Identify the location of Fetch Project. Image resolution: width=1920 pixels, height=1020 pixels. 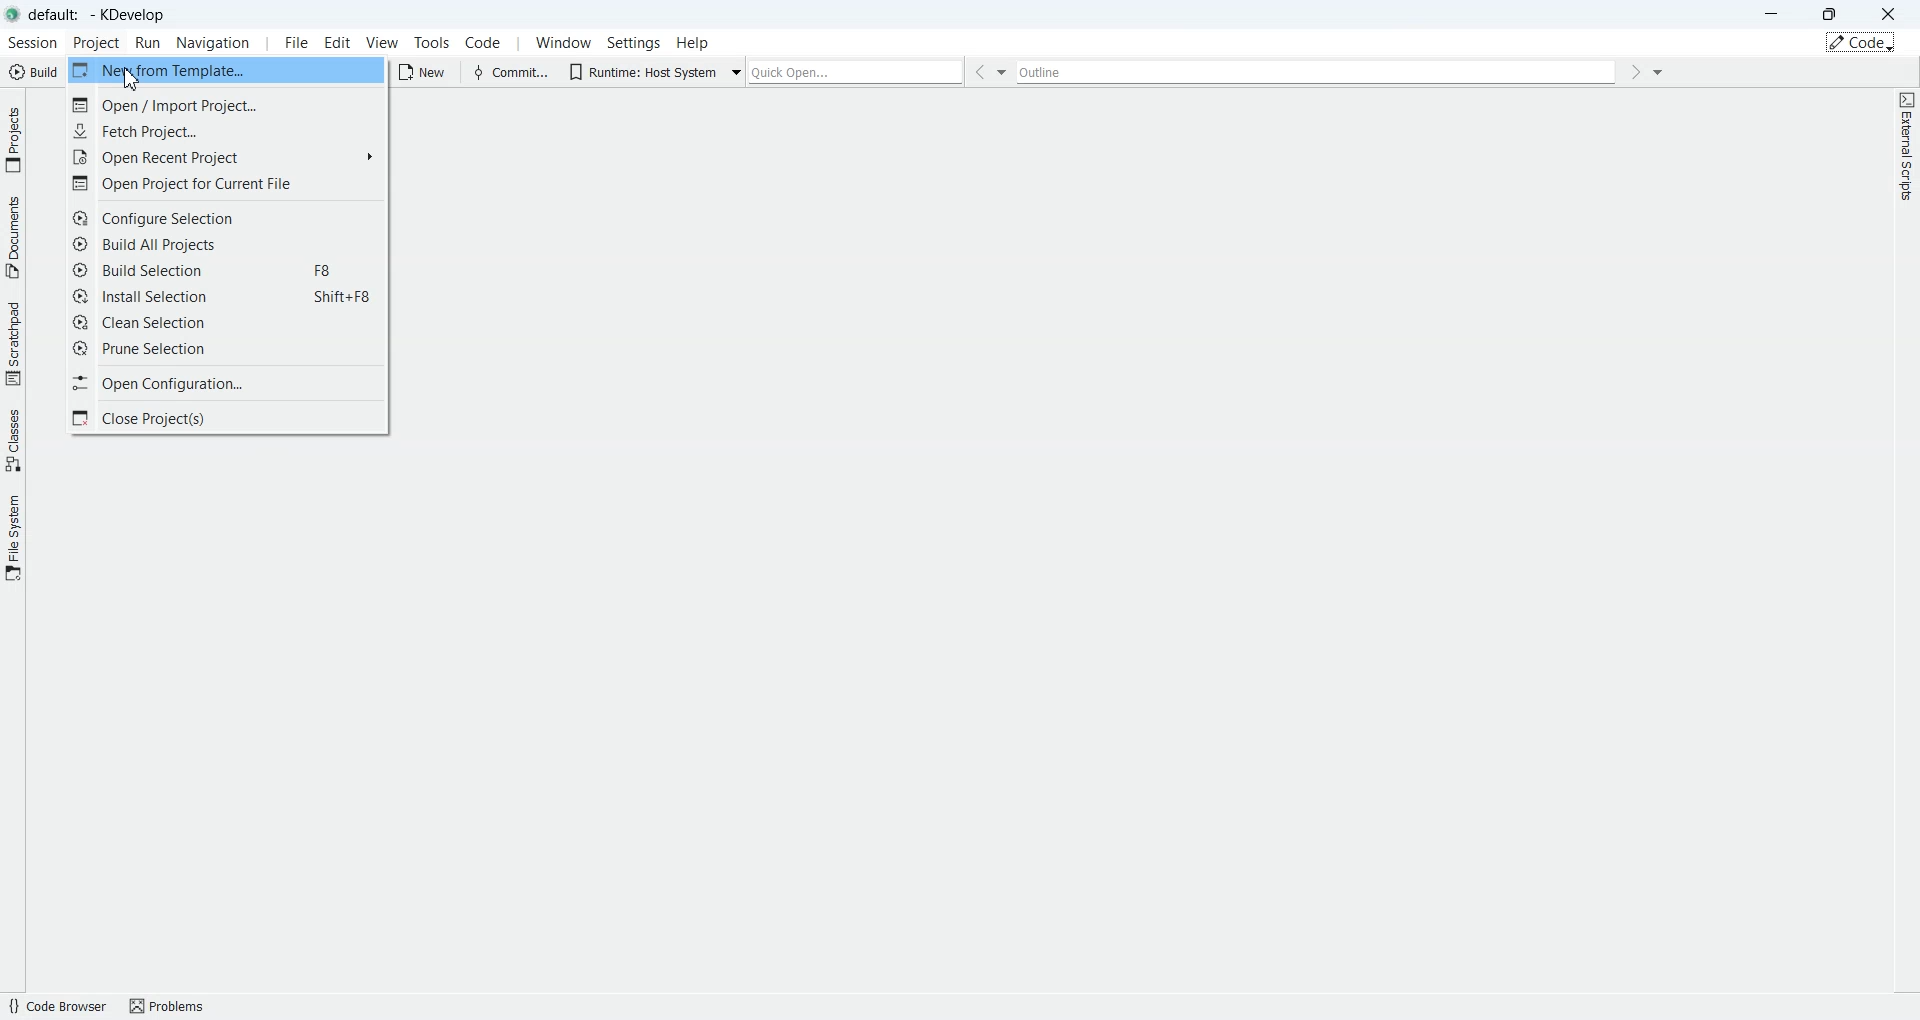
(226, 131).